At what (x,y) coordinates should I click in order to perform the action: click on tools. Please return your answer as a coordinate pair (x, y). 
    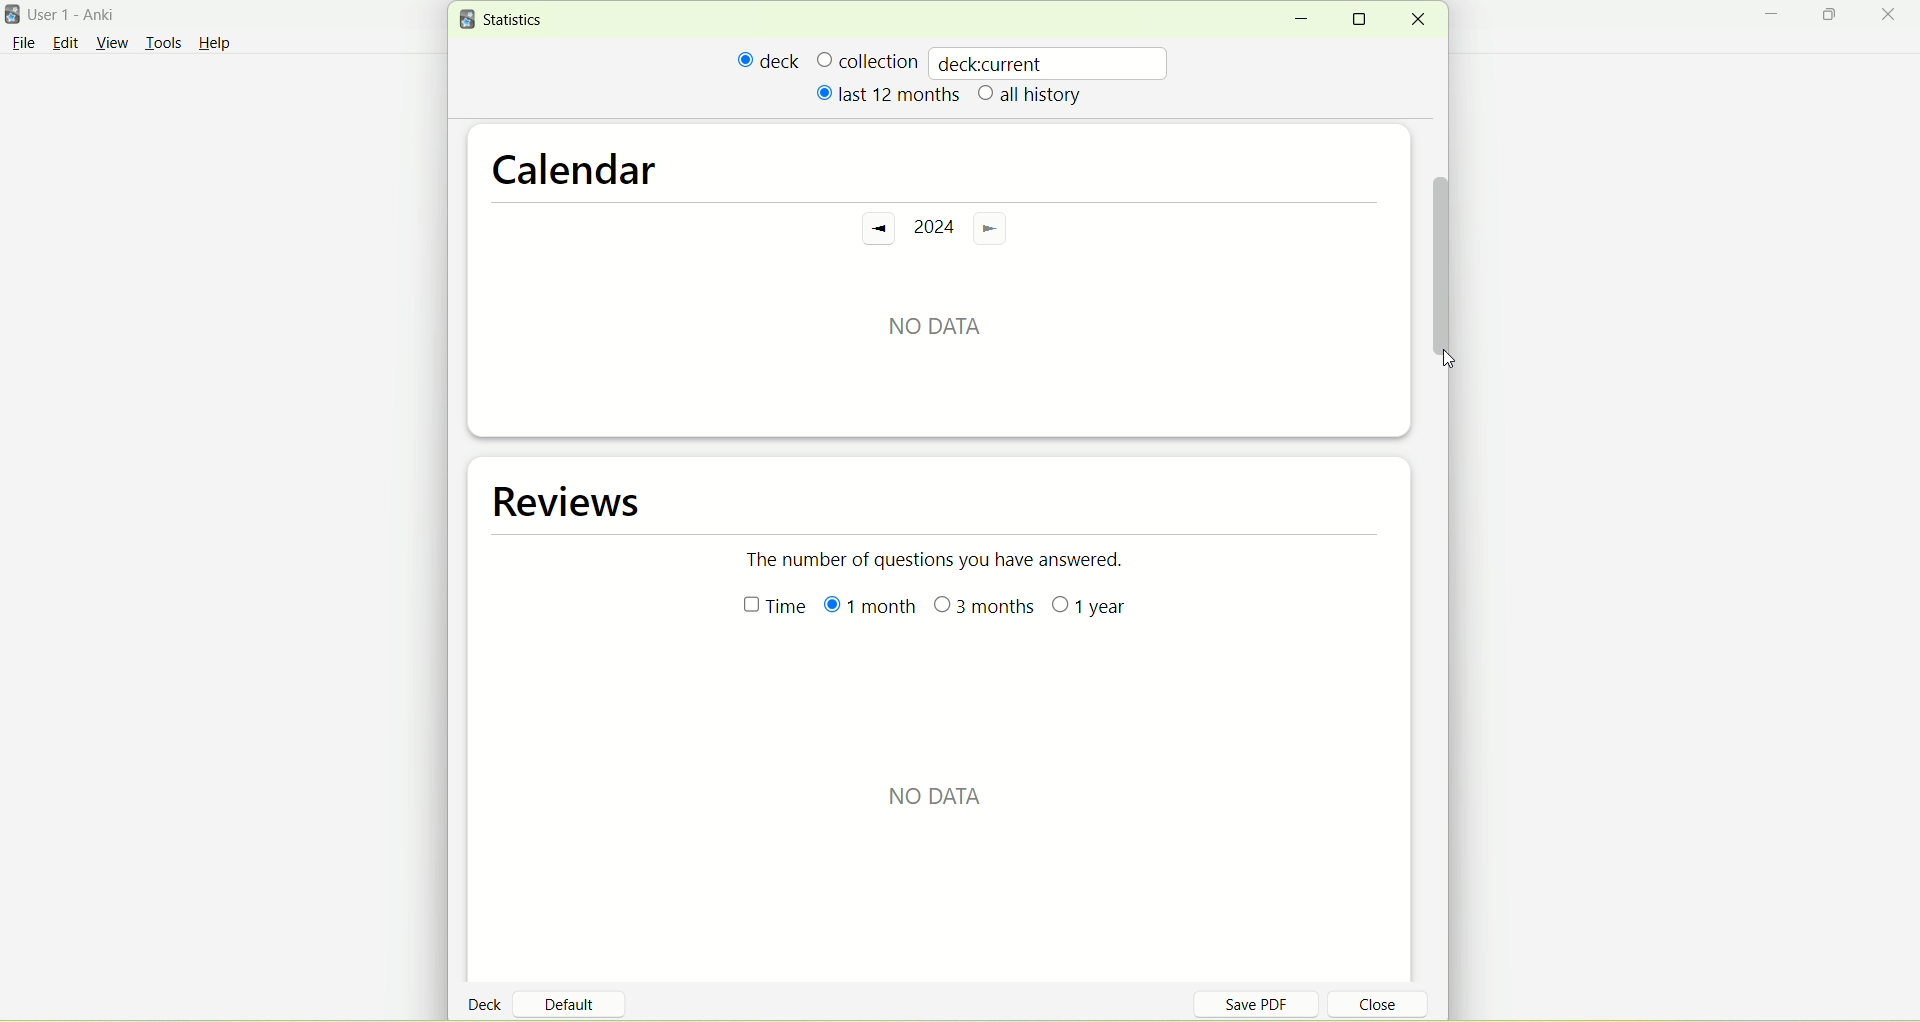
    Looking at the image, I should click on (163, 45).